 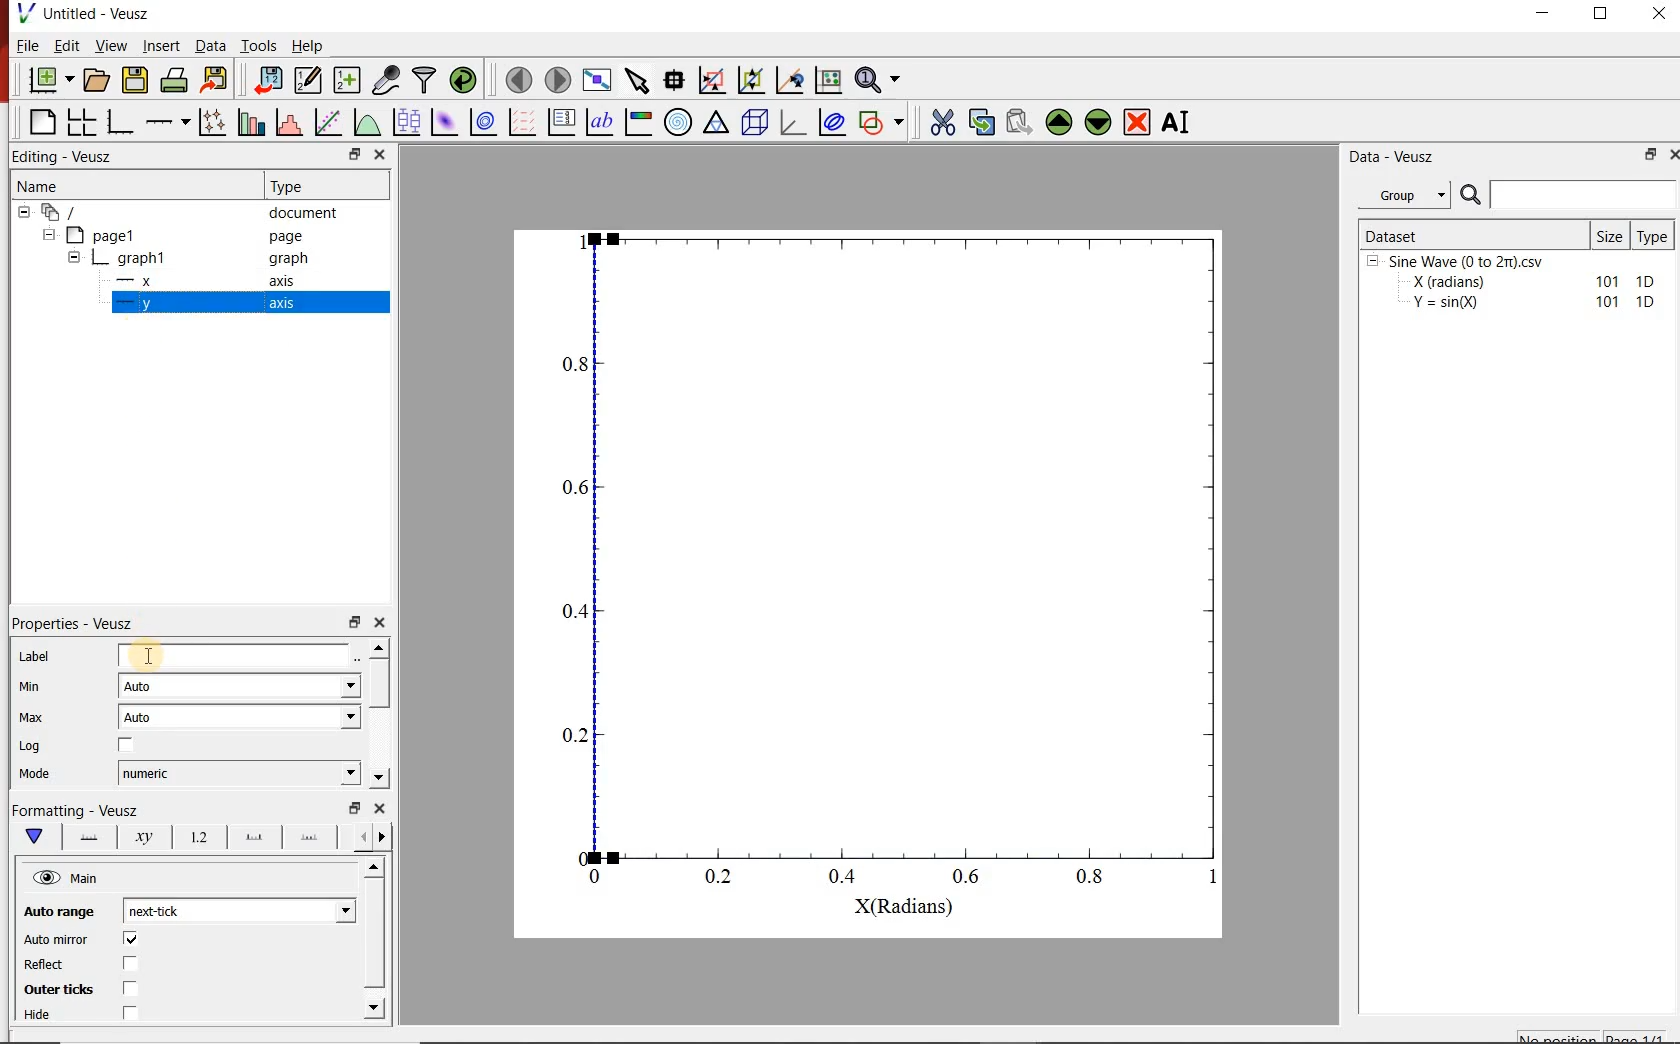 What do you see at coordinates (35, 656) in the screenshot?
I see `Label` at bounding box center [35, 656].